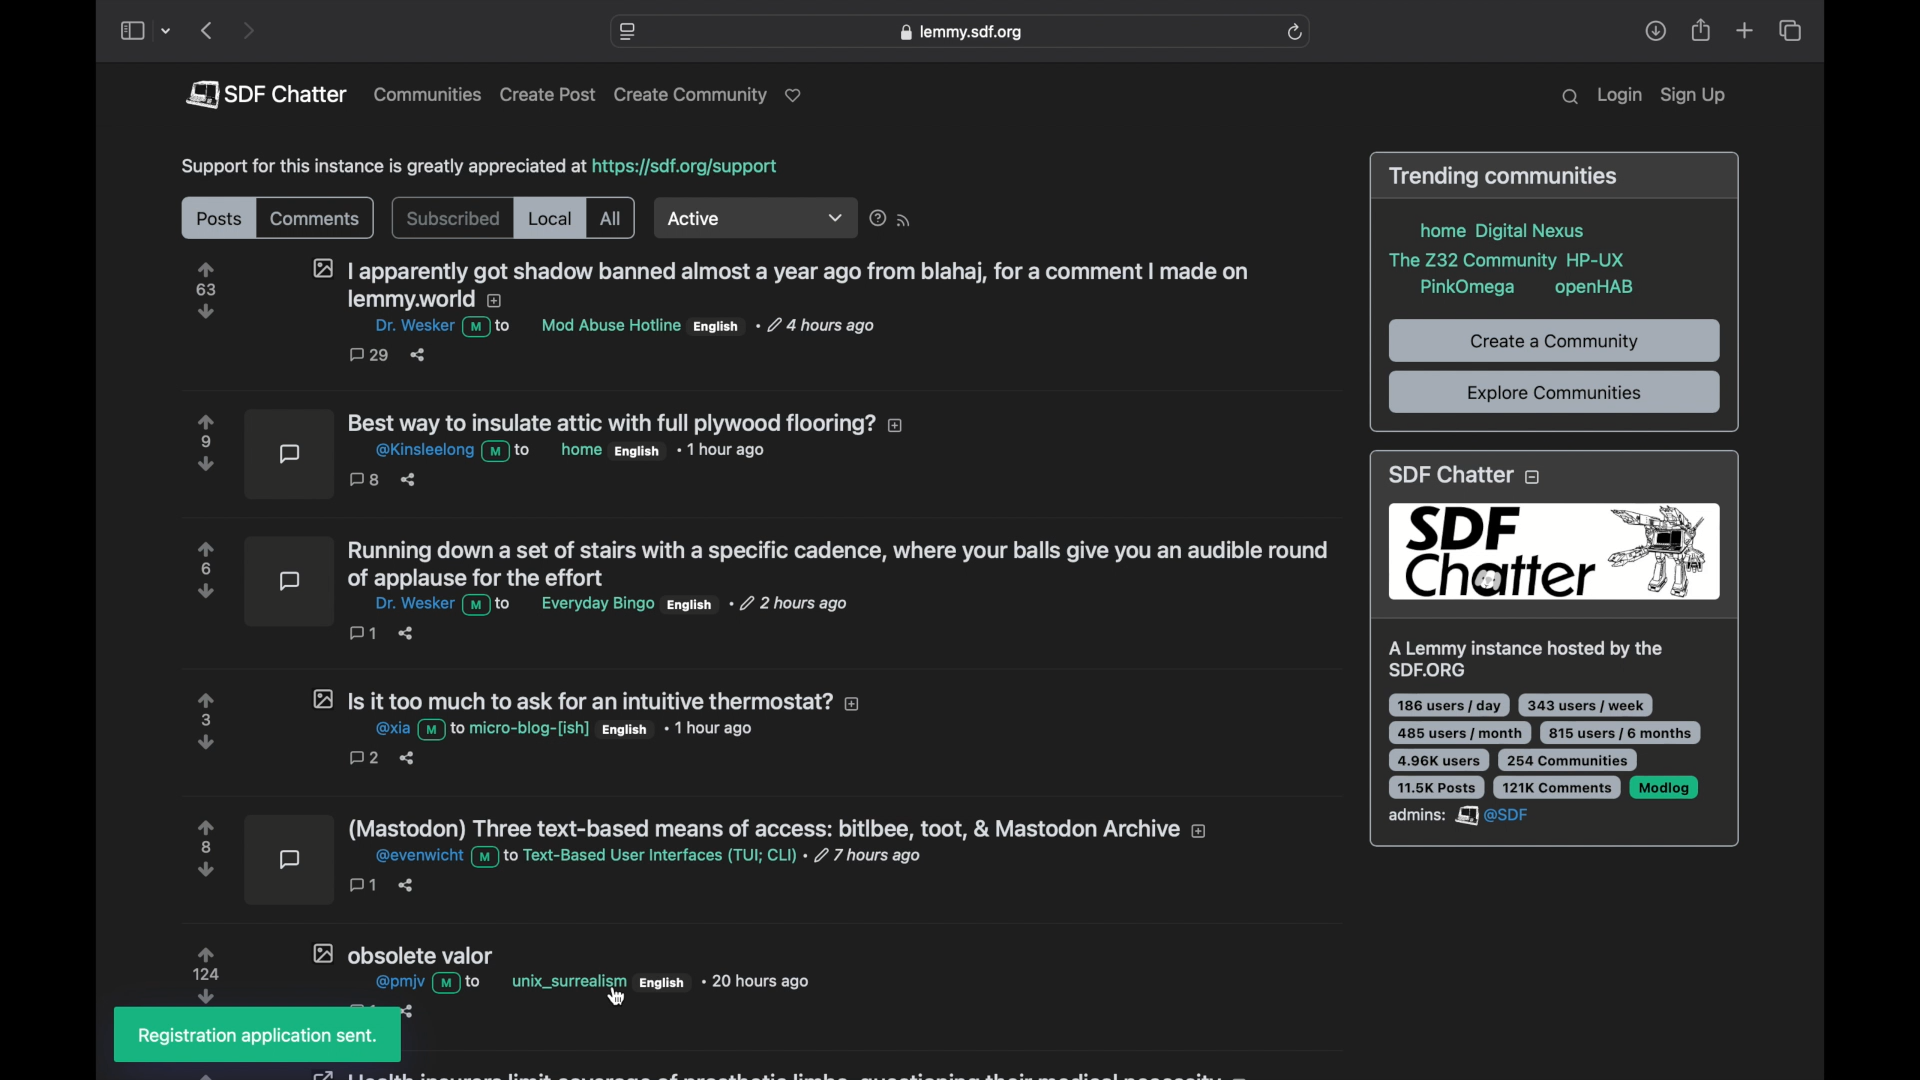 This screenshot has height=1080, width=1920. I want to click on next page, so click(248, 32).